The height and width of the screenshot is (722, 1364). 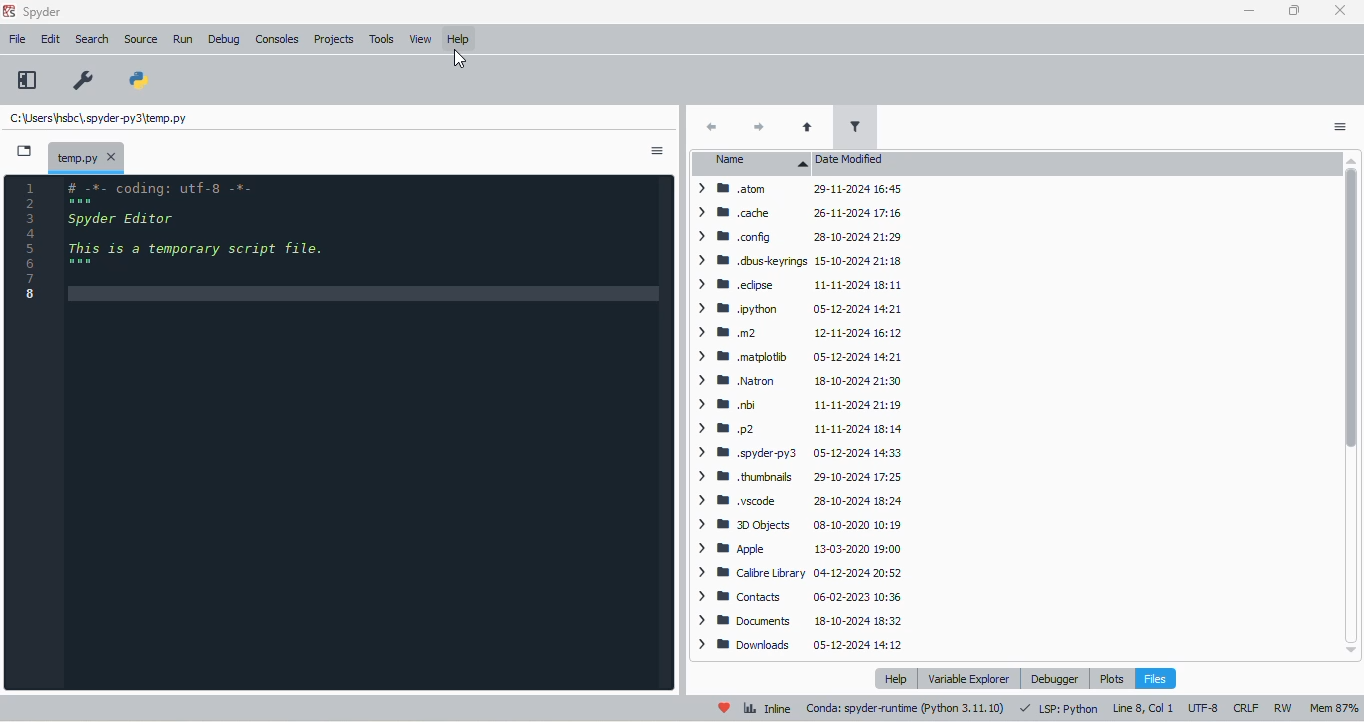 What do you see at coordinates (798, 525) in the screenshot?
I see `> WB 3DObjects 08-10-2020 10:19` at bounding box center [798, 525].